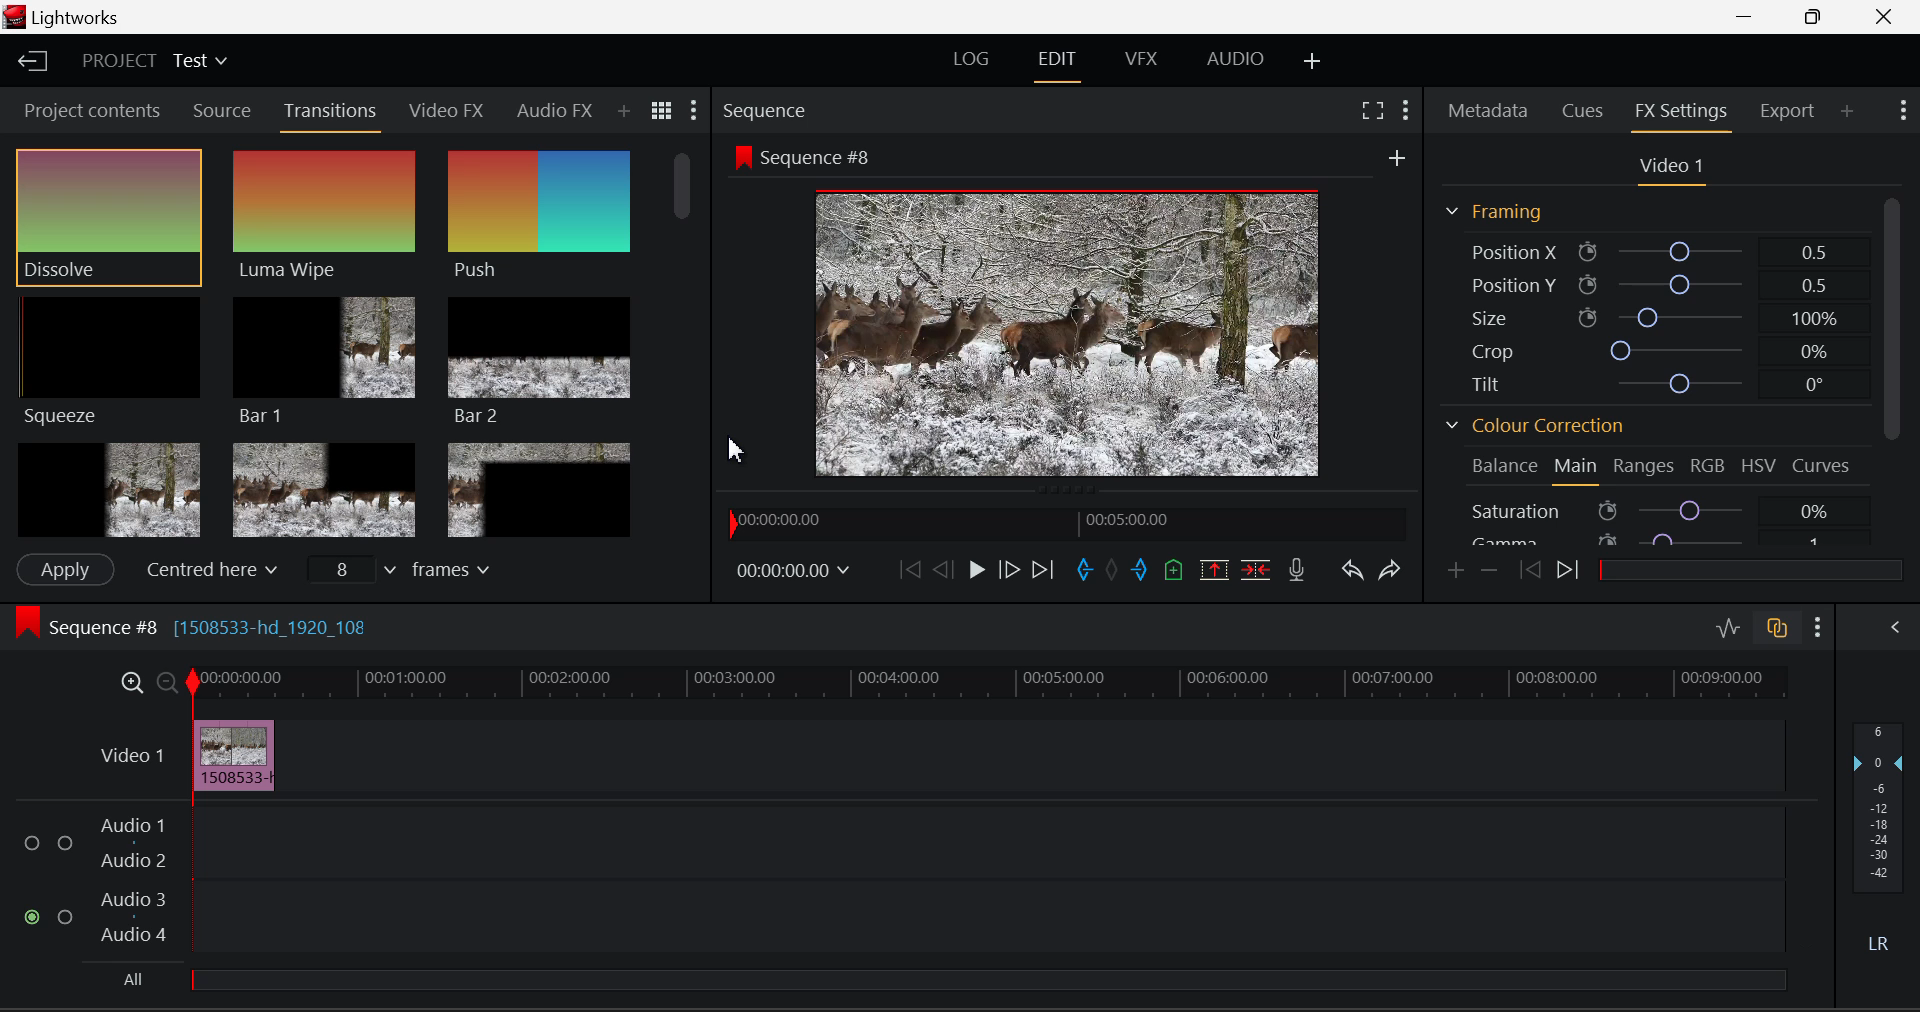 This screenshot has height=1012, width=1920. Describe the element at coordinates (128, 682) in the screenshot. I see `Timeline Zoom In` at that location.